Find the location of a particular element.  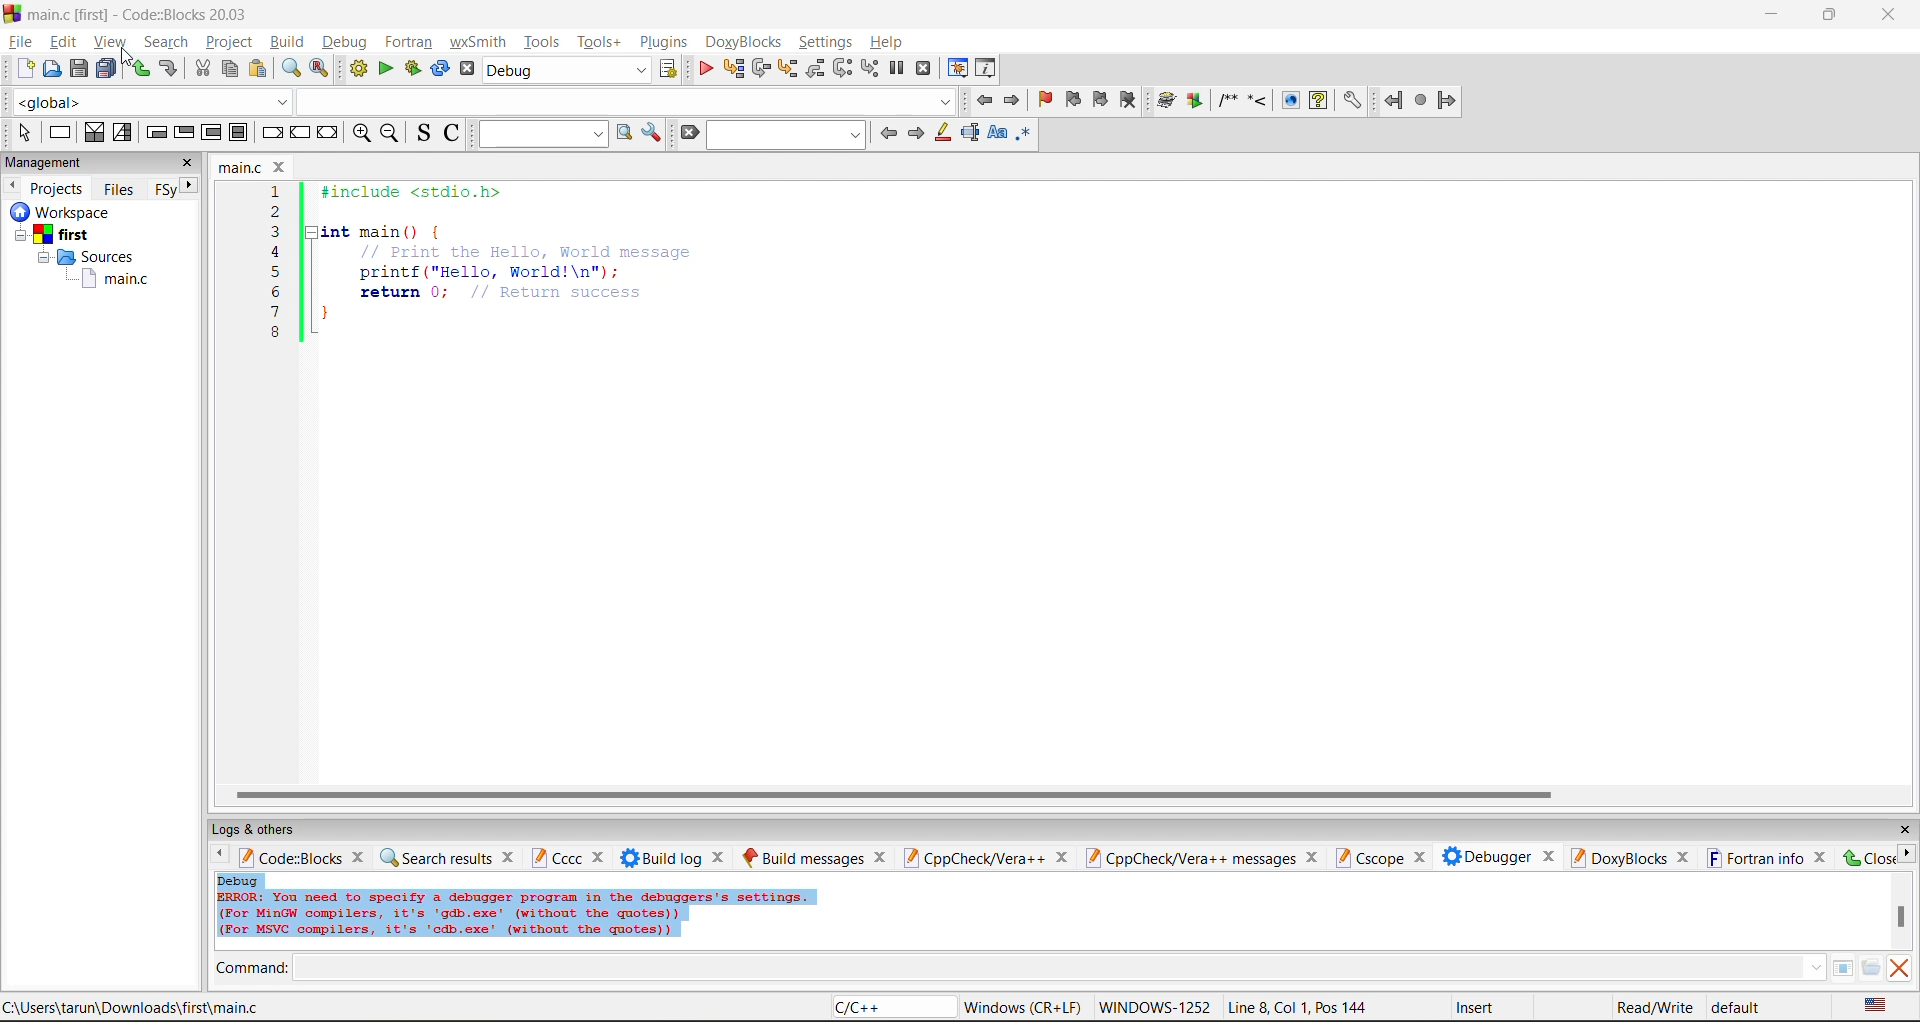

toggle comments is located at coordinates (454, 133).